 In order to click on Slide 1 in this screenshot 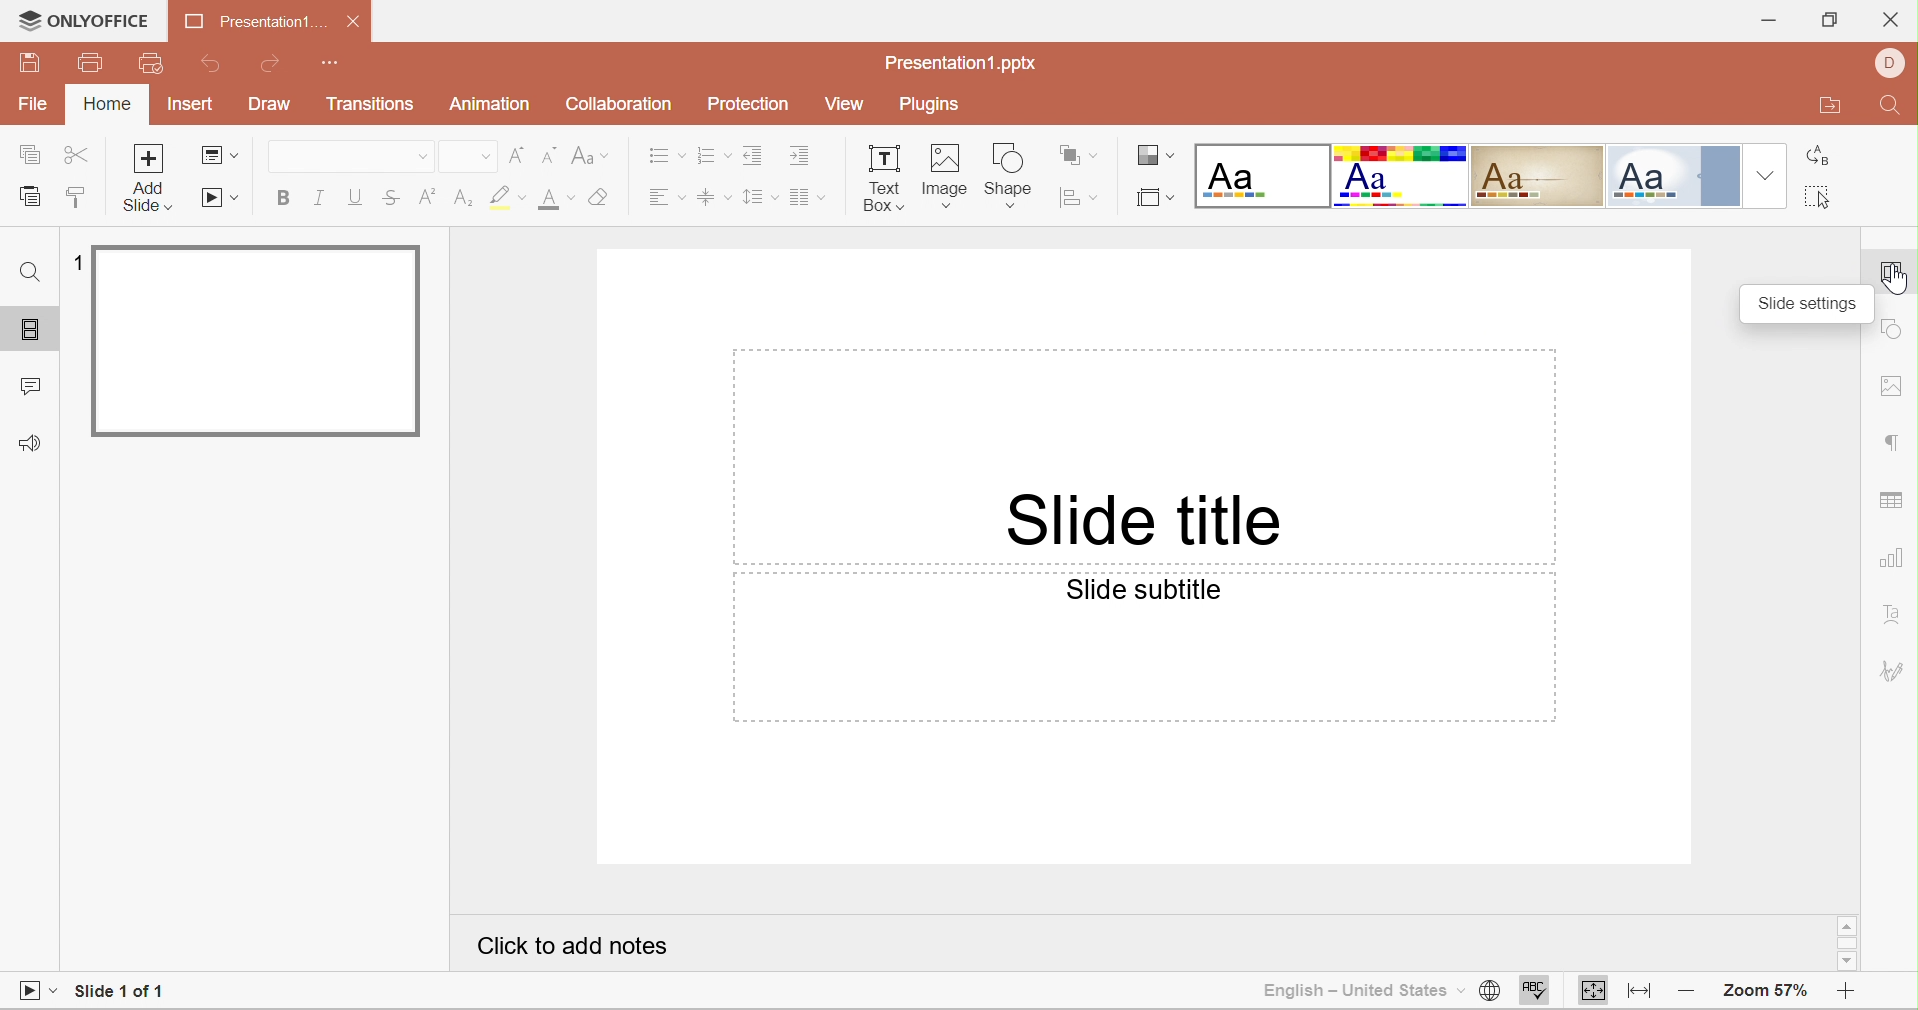, I will do `click(261, 339)`.